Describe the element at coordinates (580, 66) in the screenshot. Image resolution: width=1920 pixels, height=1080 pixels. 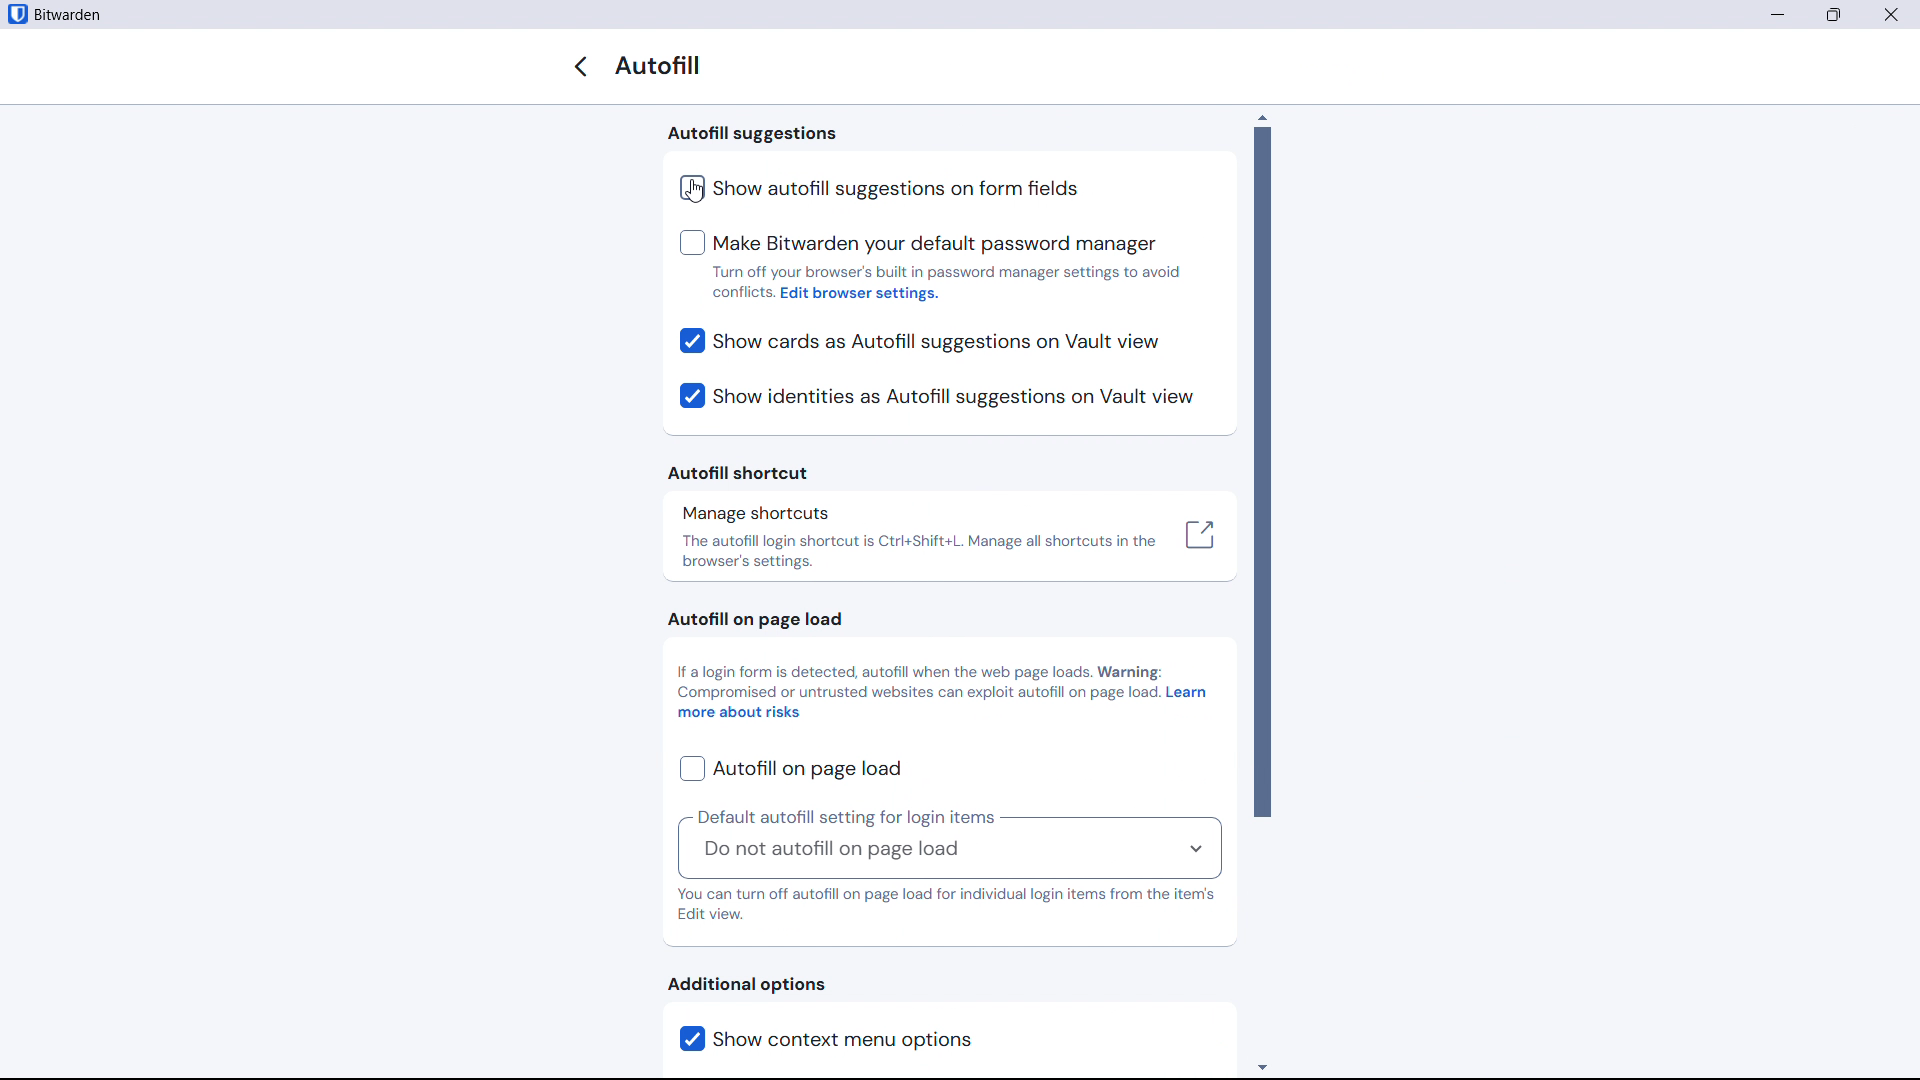
I see `Return to previous menu` at that location.